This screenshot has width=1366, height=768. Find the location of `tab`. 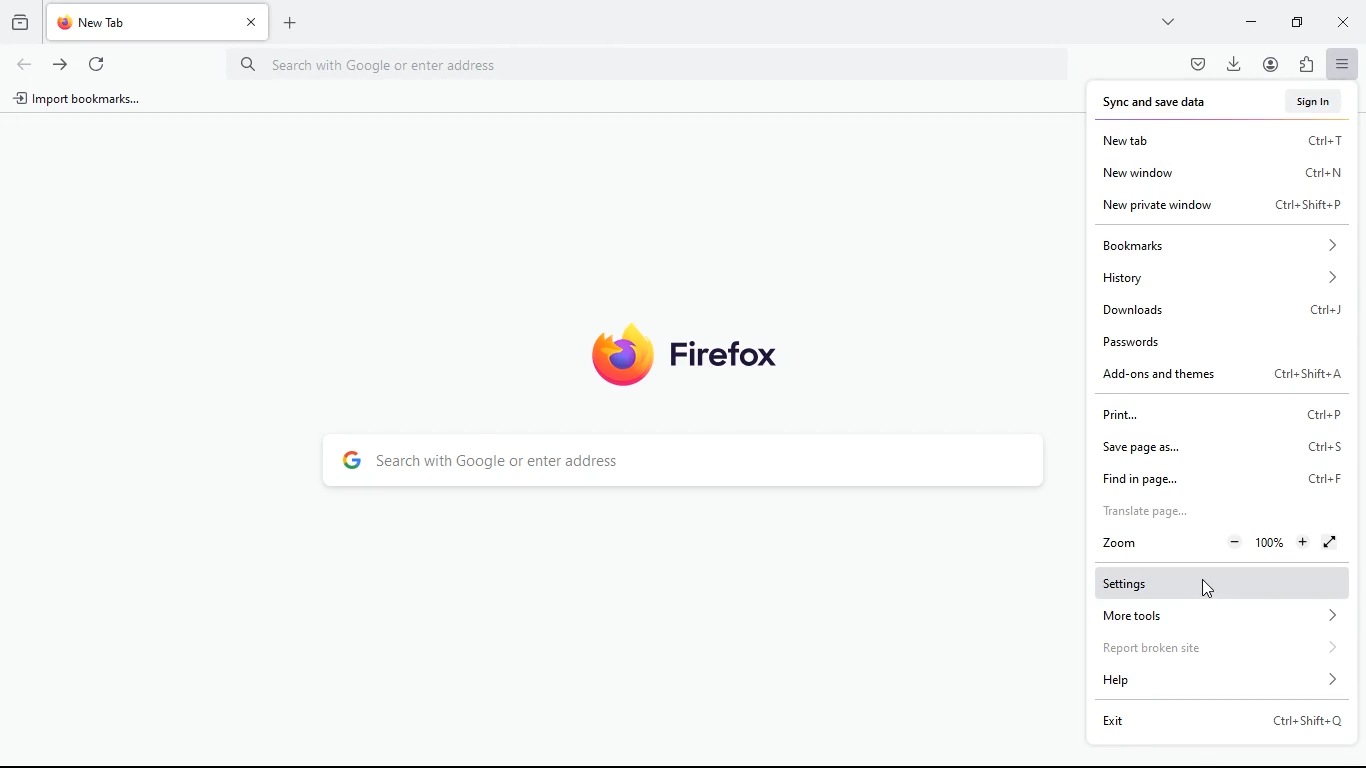

tab is located at coordinates (160, 22).